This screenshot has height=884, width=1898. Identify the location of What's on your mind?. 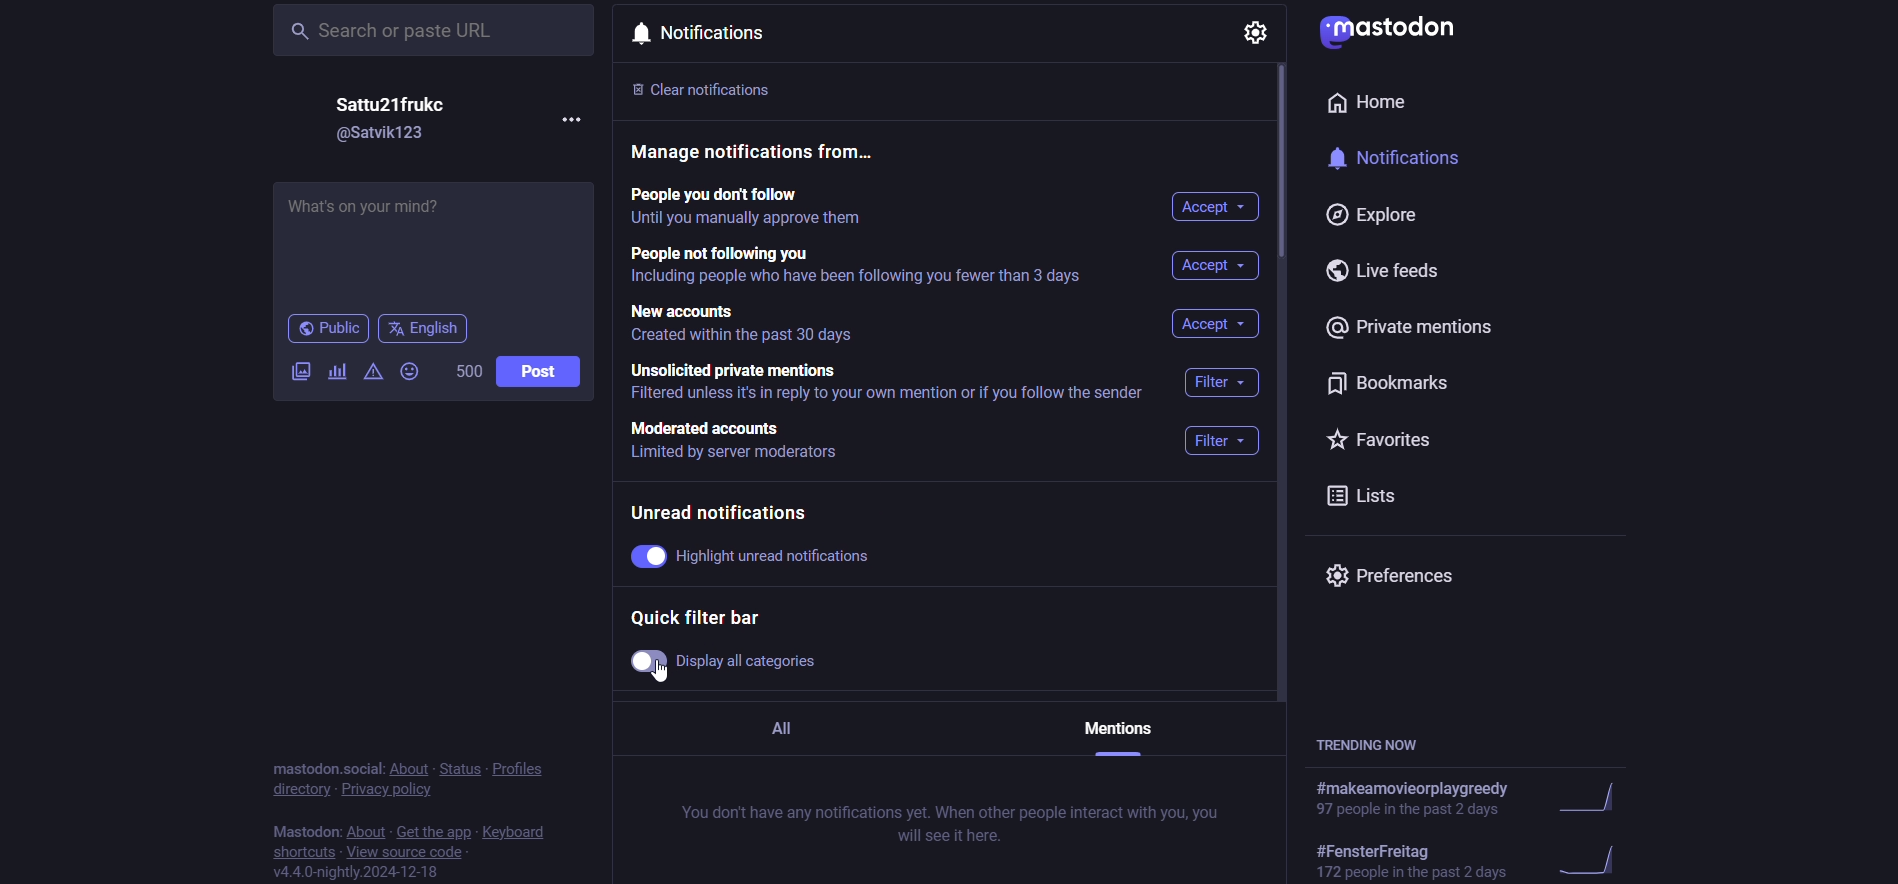
(430, 244).